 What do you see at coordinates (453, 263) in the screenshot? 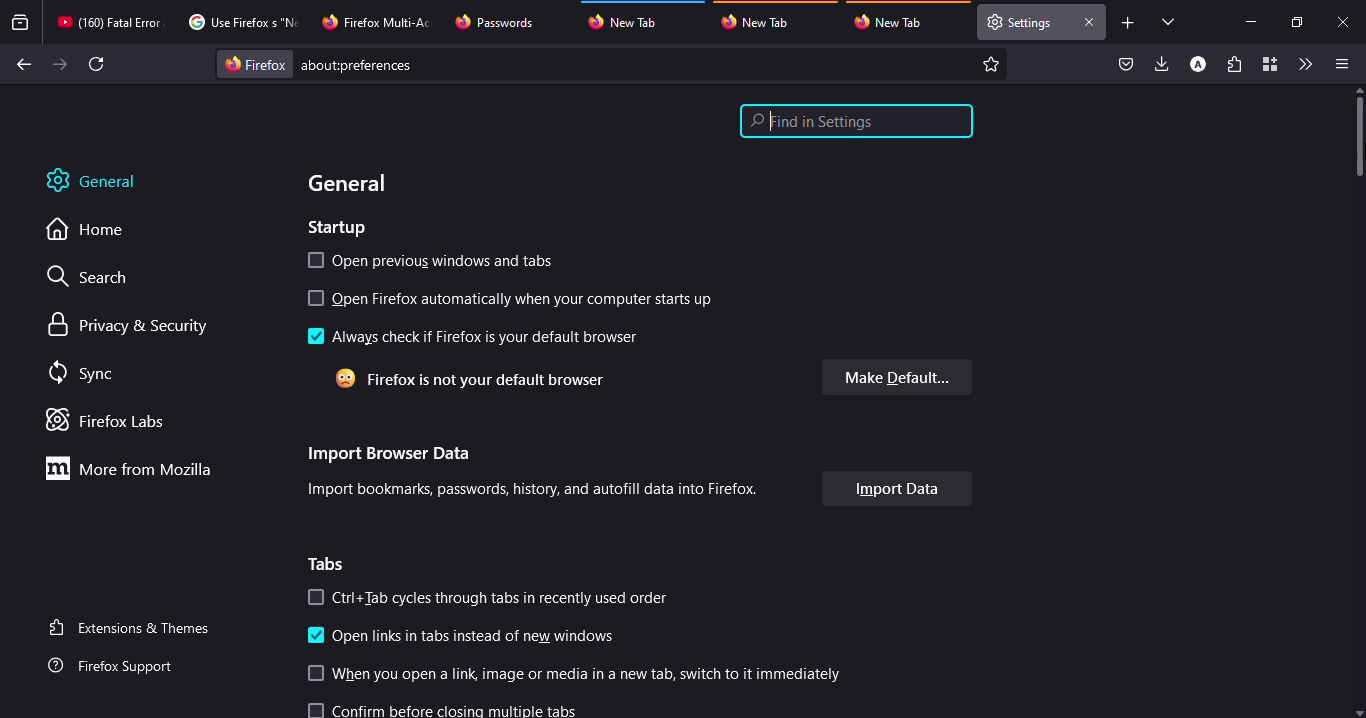
I see `open previous` at bounding box center [453, 263].